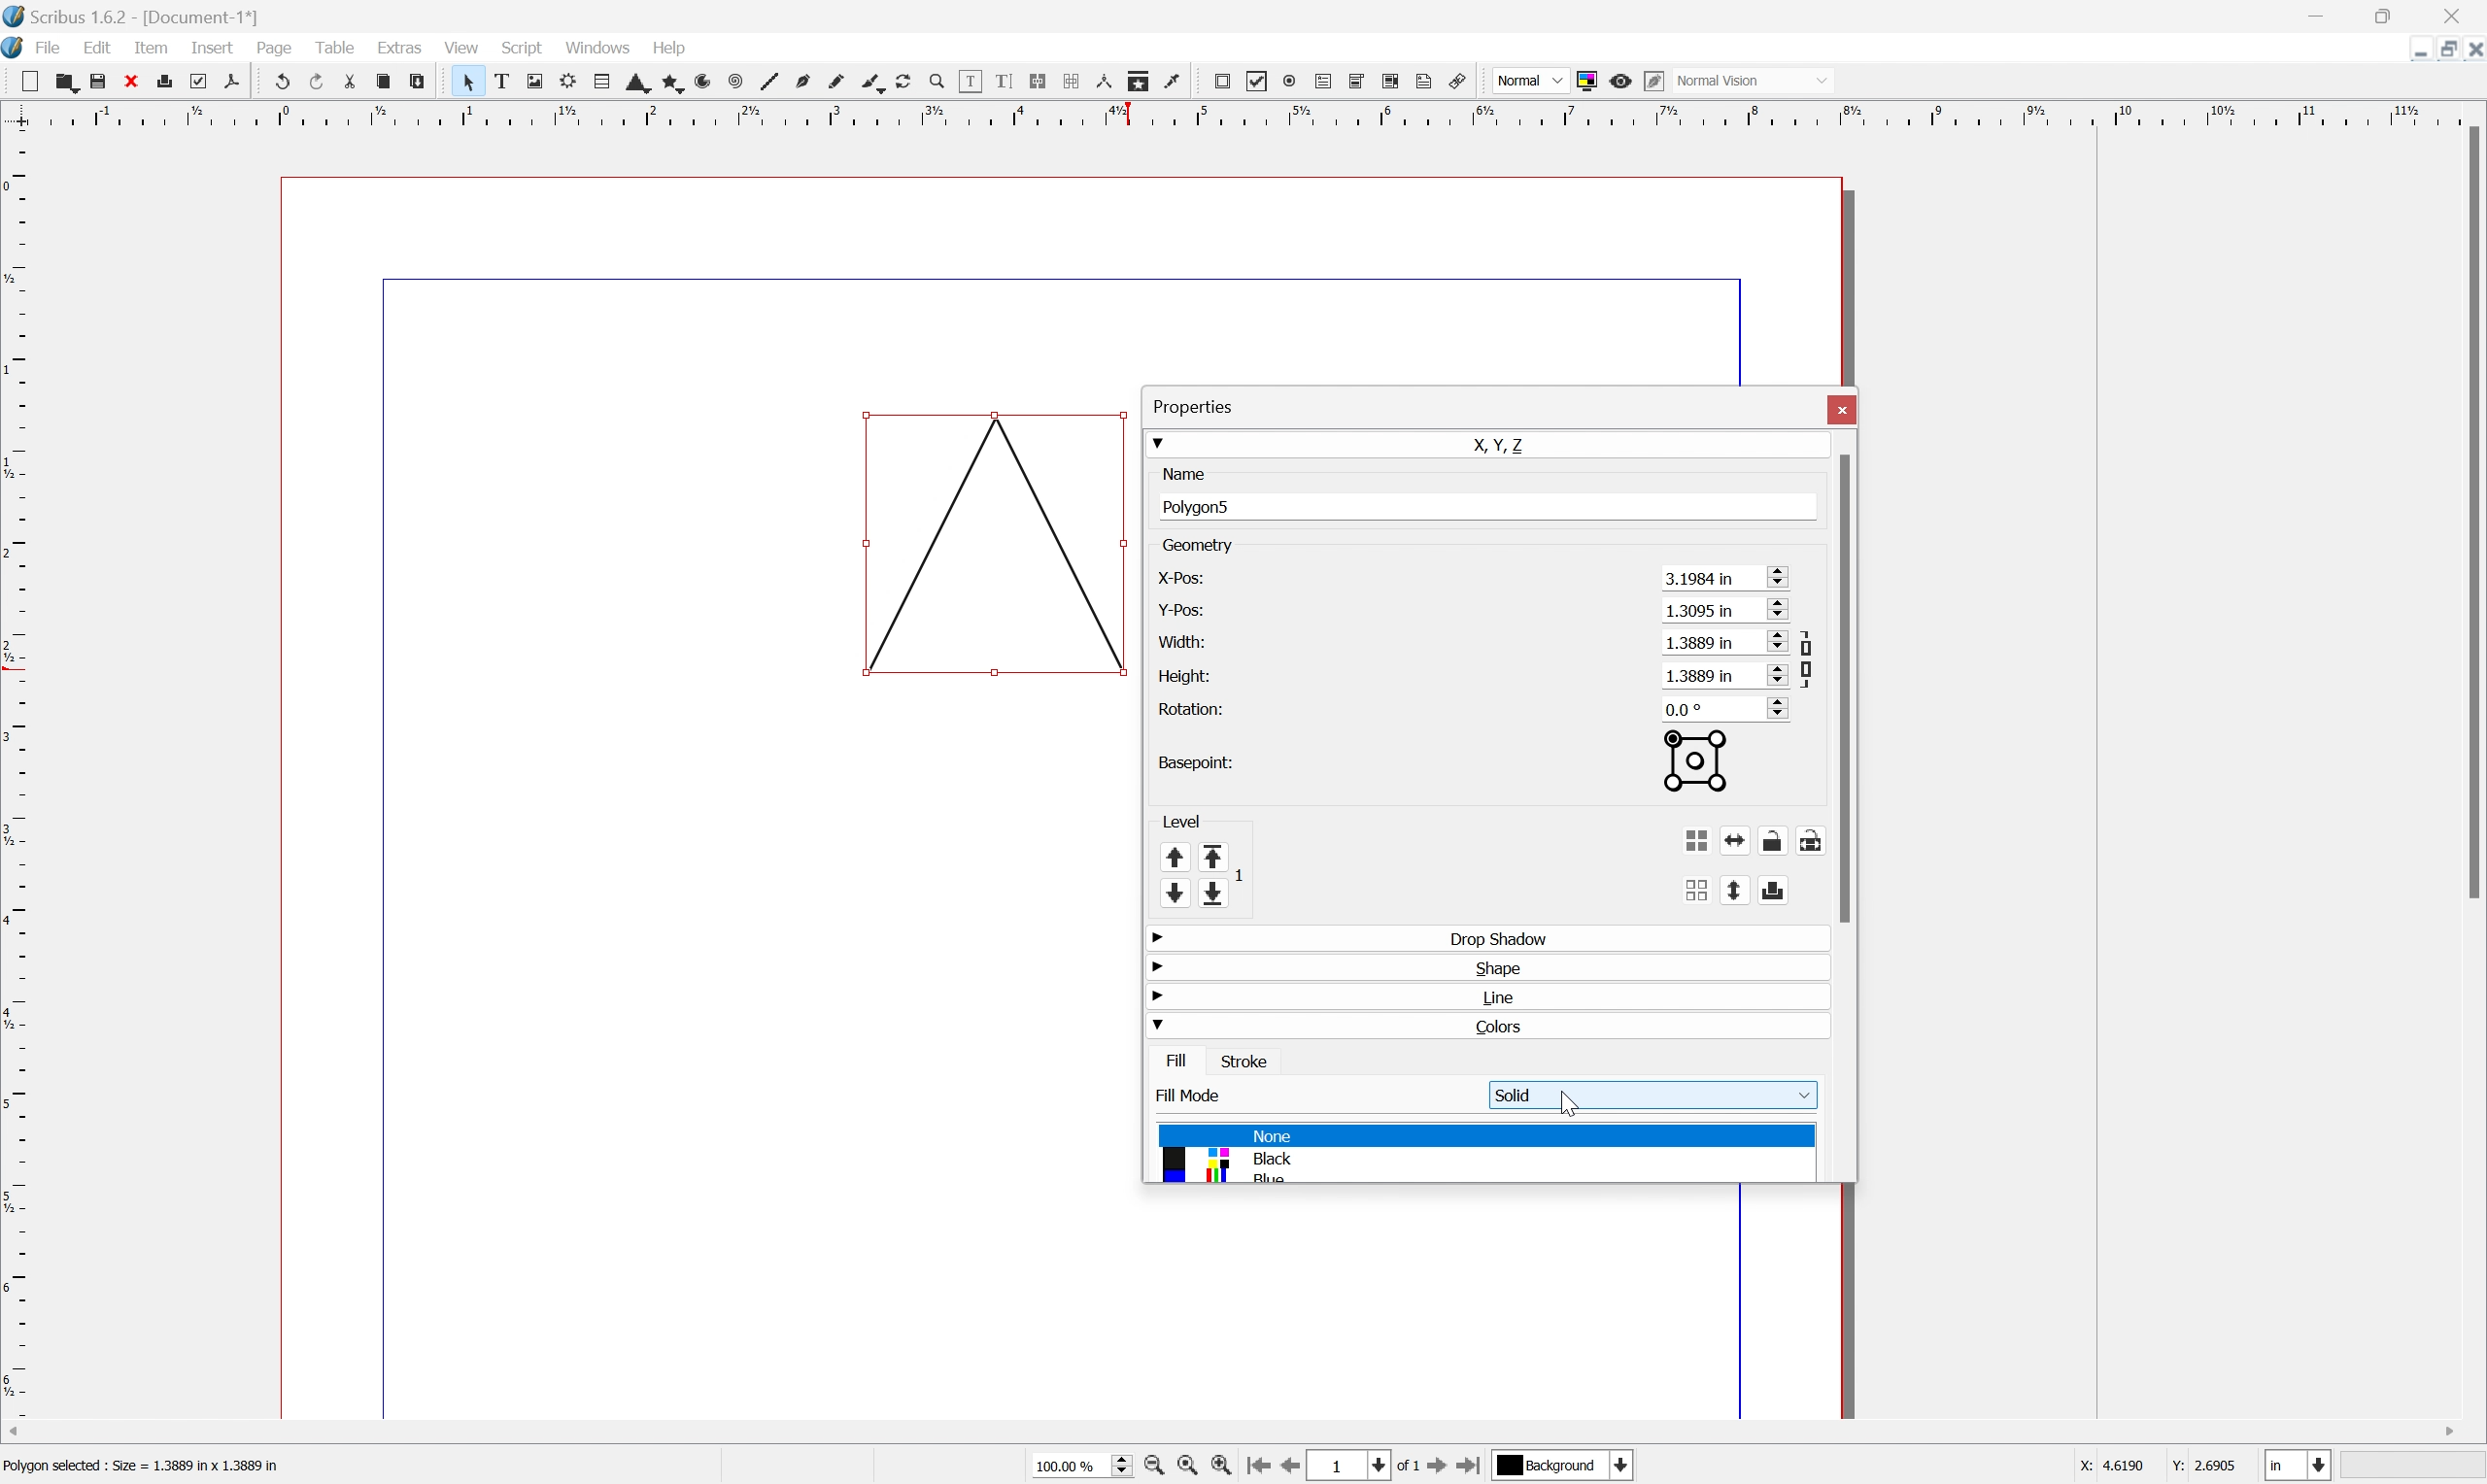  I want to click on Group the selected objects, so click(1722, 837).